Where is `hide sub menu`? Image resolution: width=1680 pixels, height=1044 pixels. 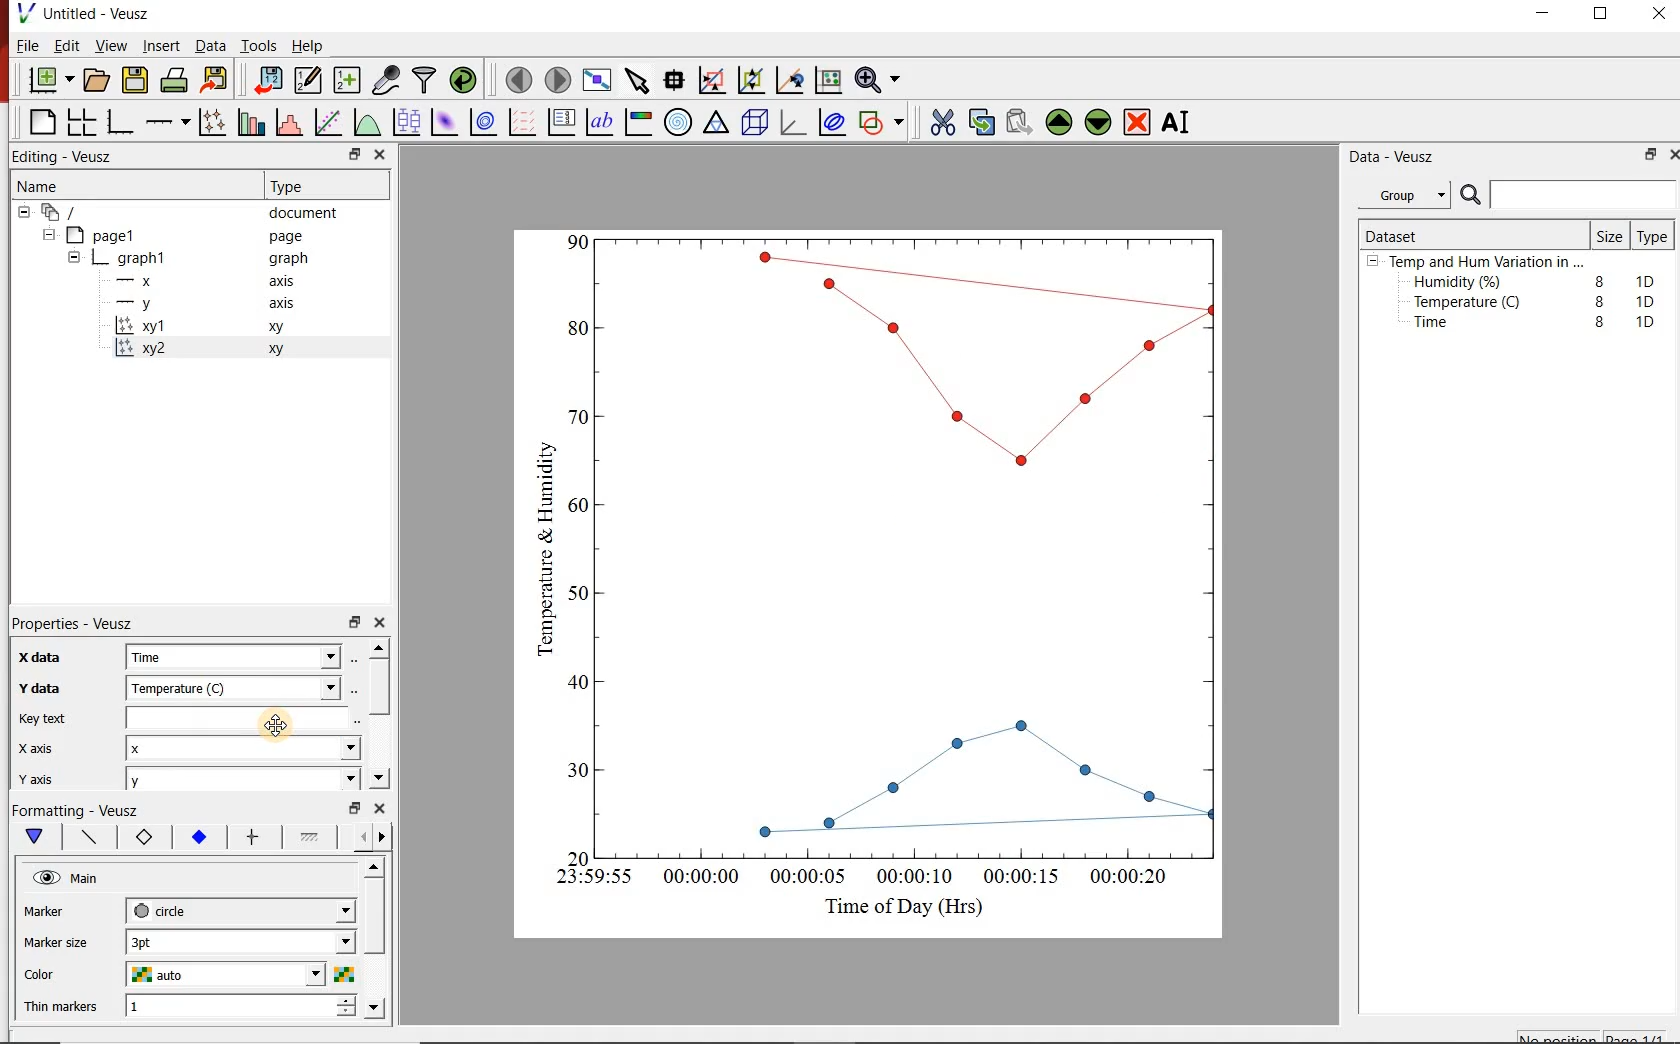 hide sub menu is located at coordinates (74, 256).